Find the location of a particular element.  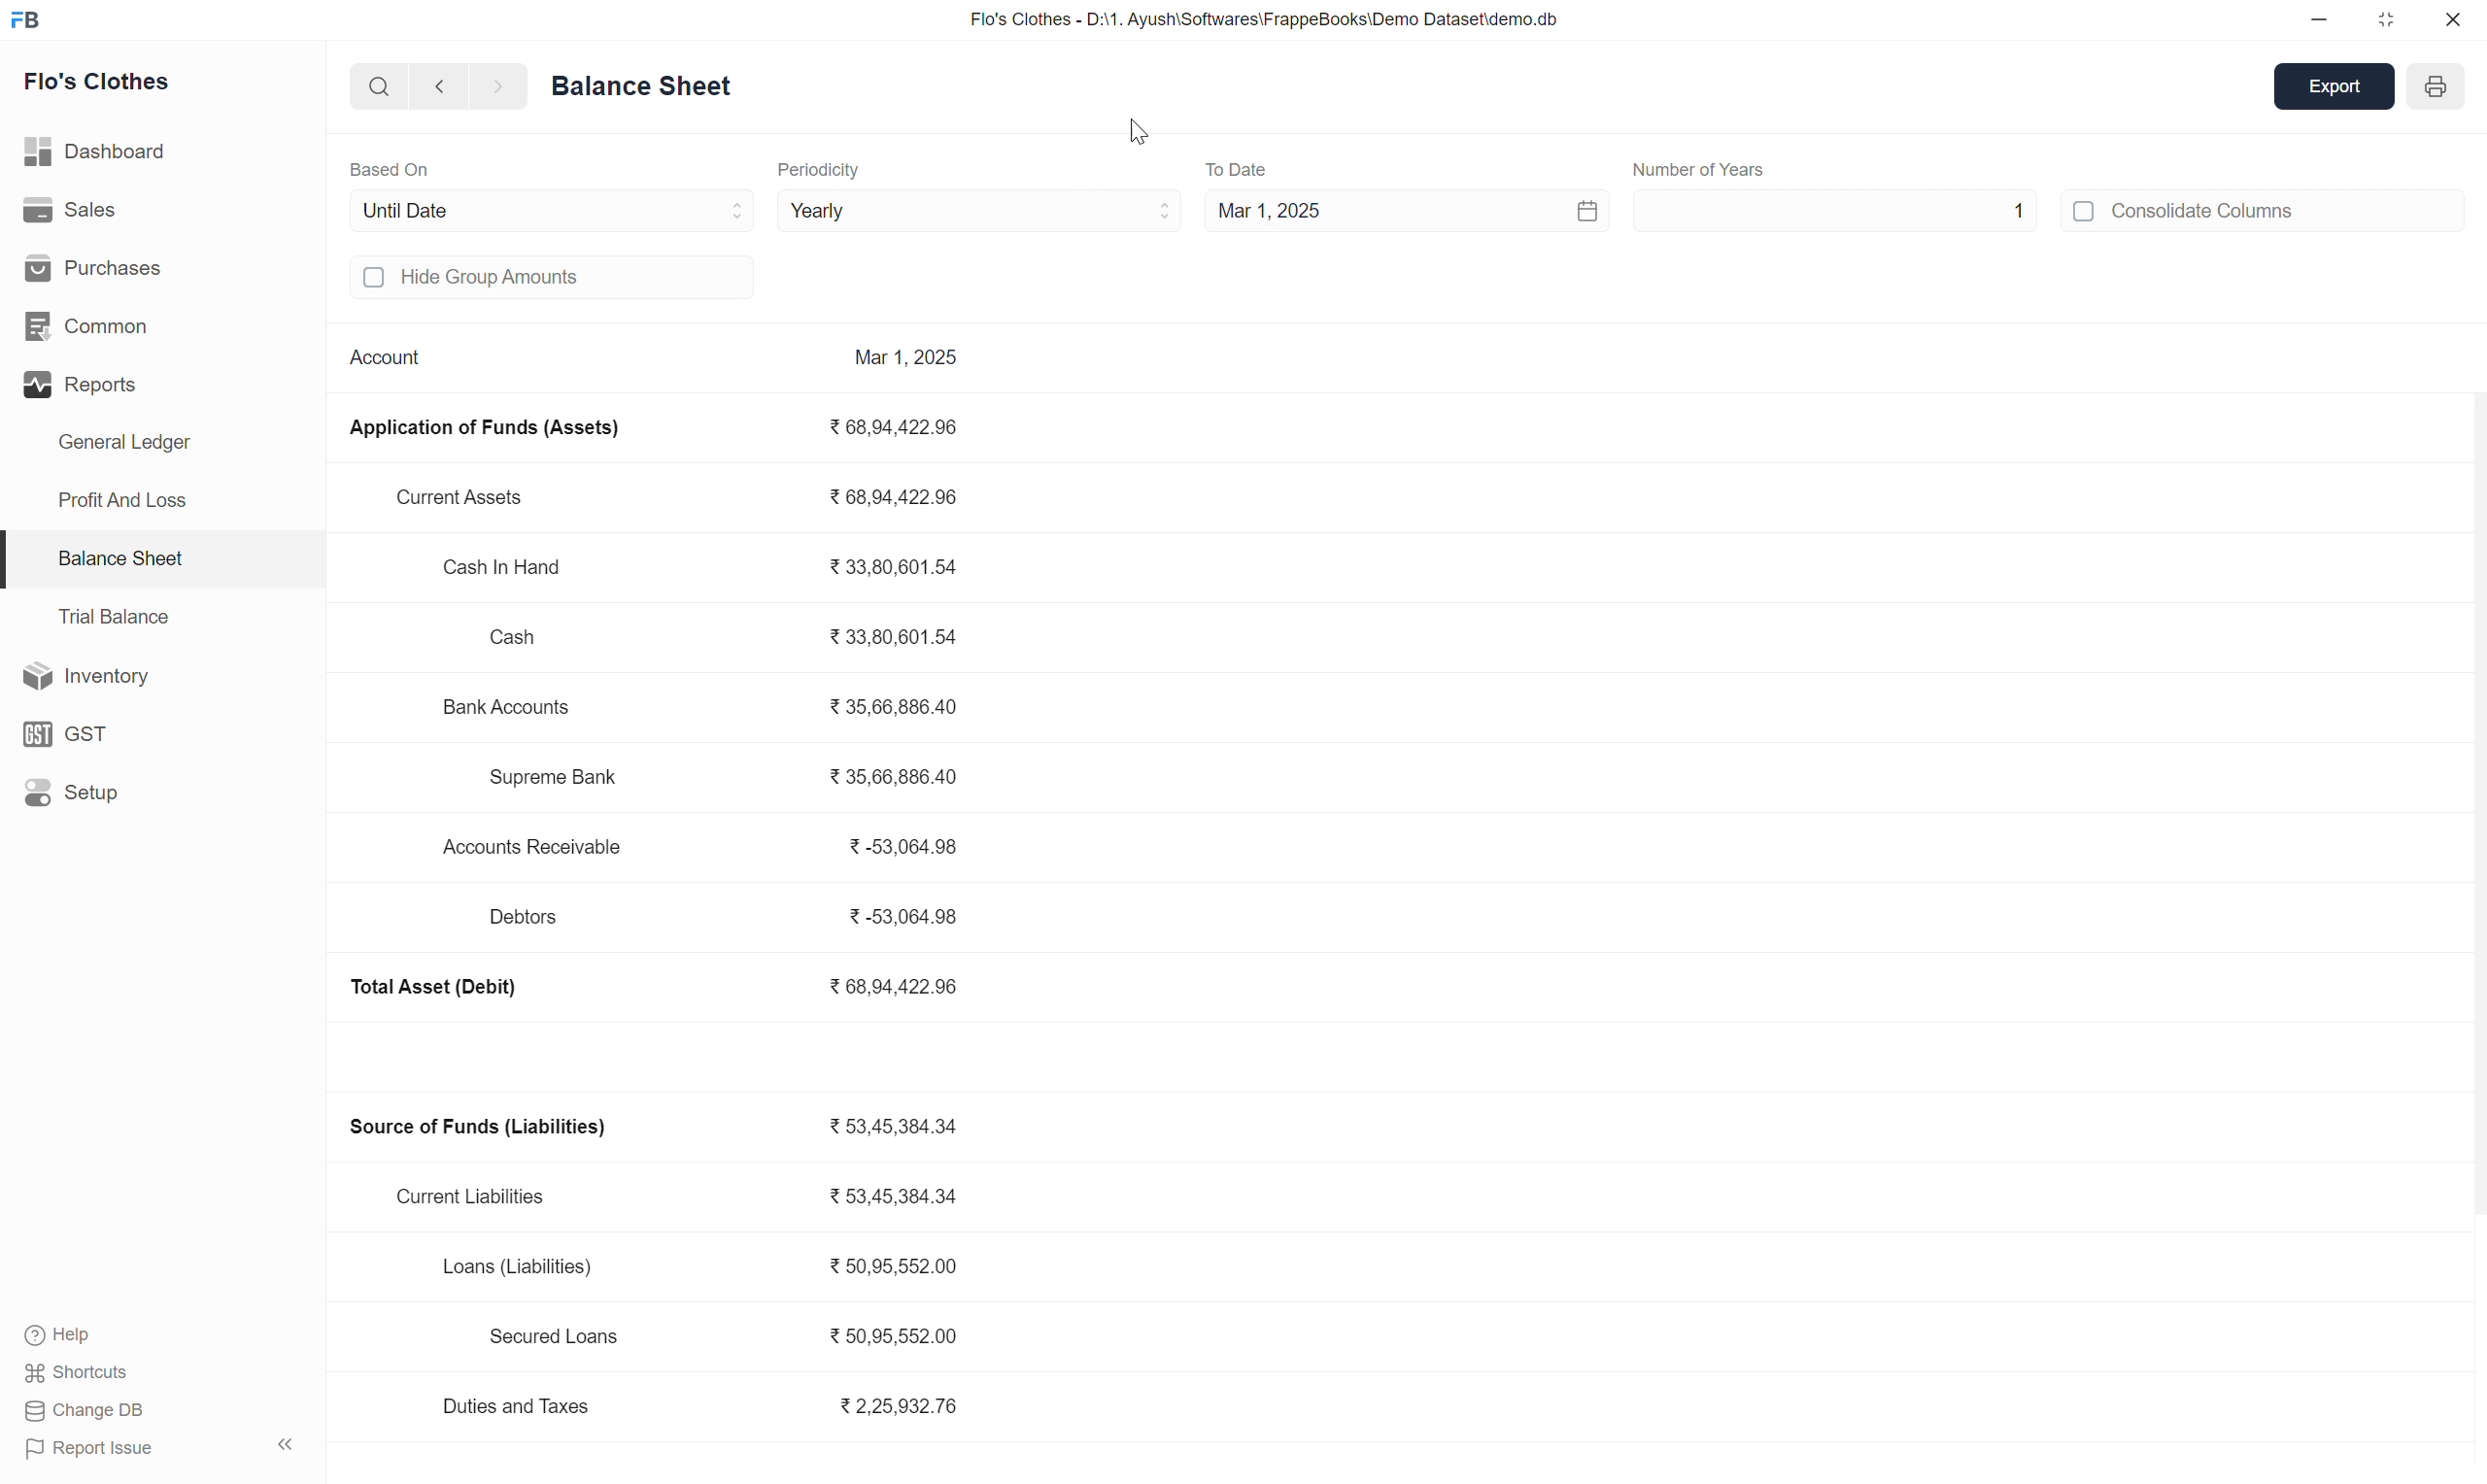

68,94,422.96 is located at coordinates (898, 429).